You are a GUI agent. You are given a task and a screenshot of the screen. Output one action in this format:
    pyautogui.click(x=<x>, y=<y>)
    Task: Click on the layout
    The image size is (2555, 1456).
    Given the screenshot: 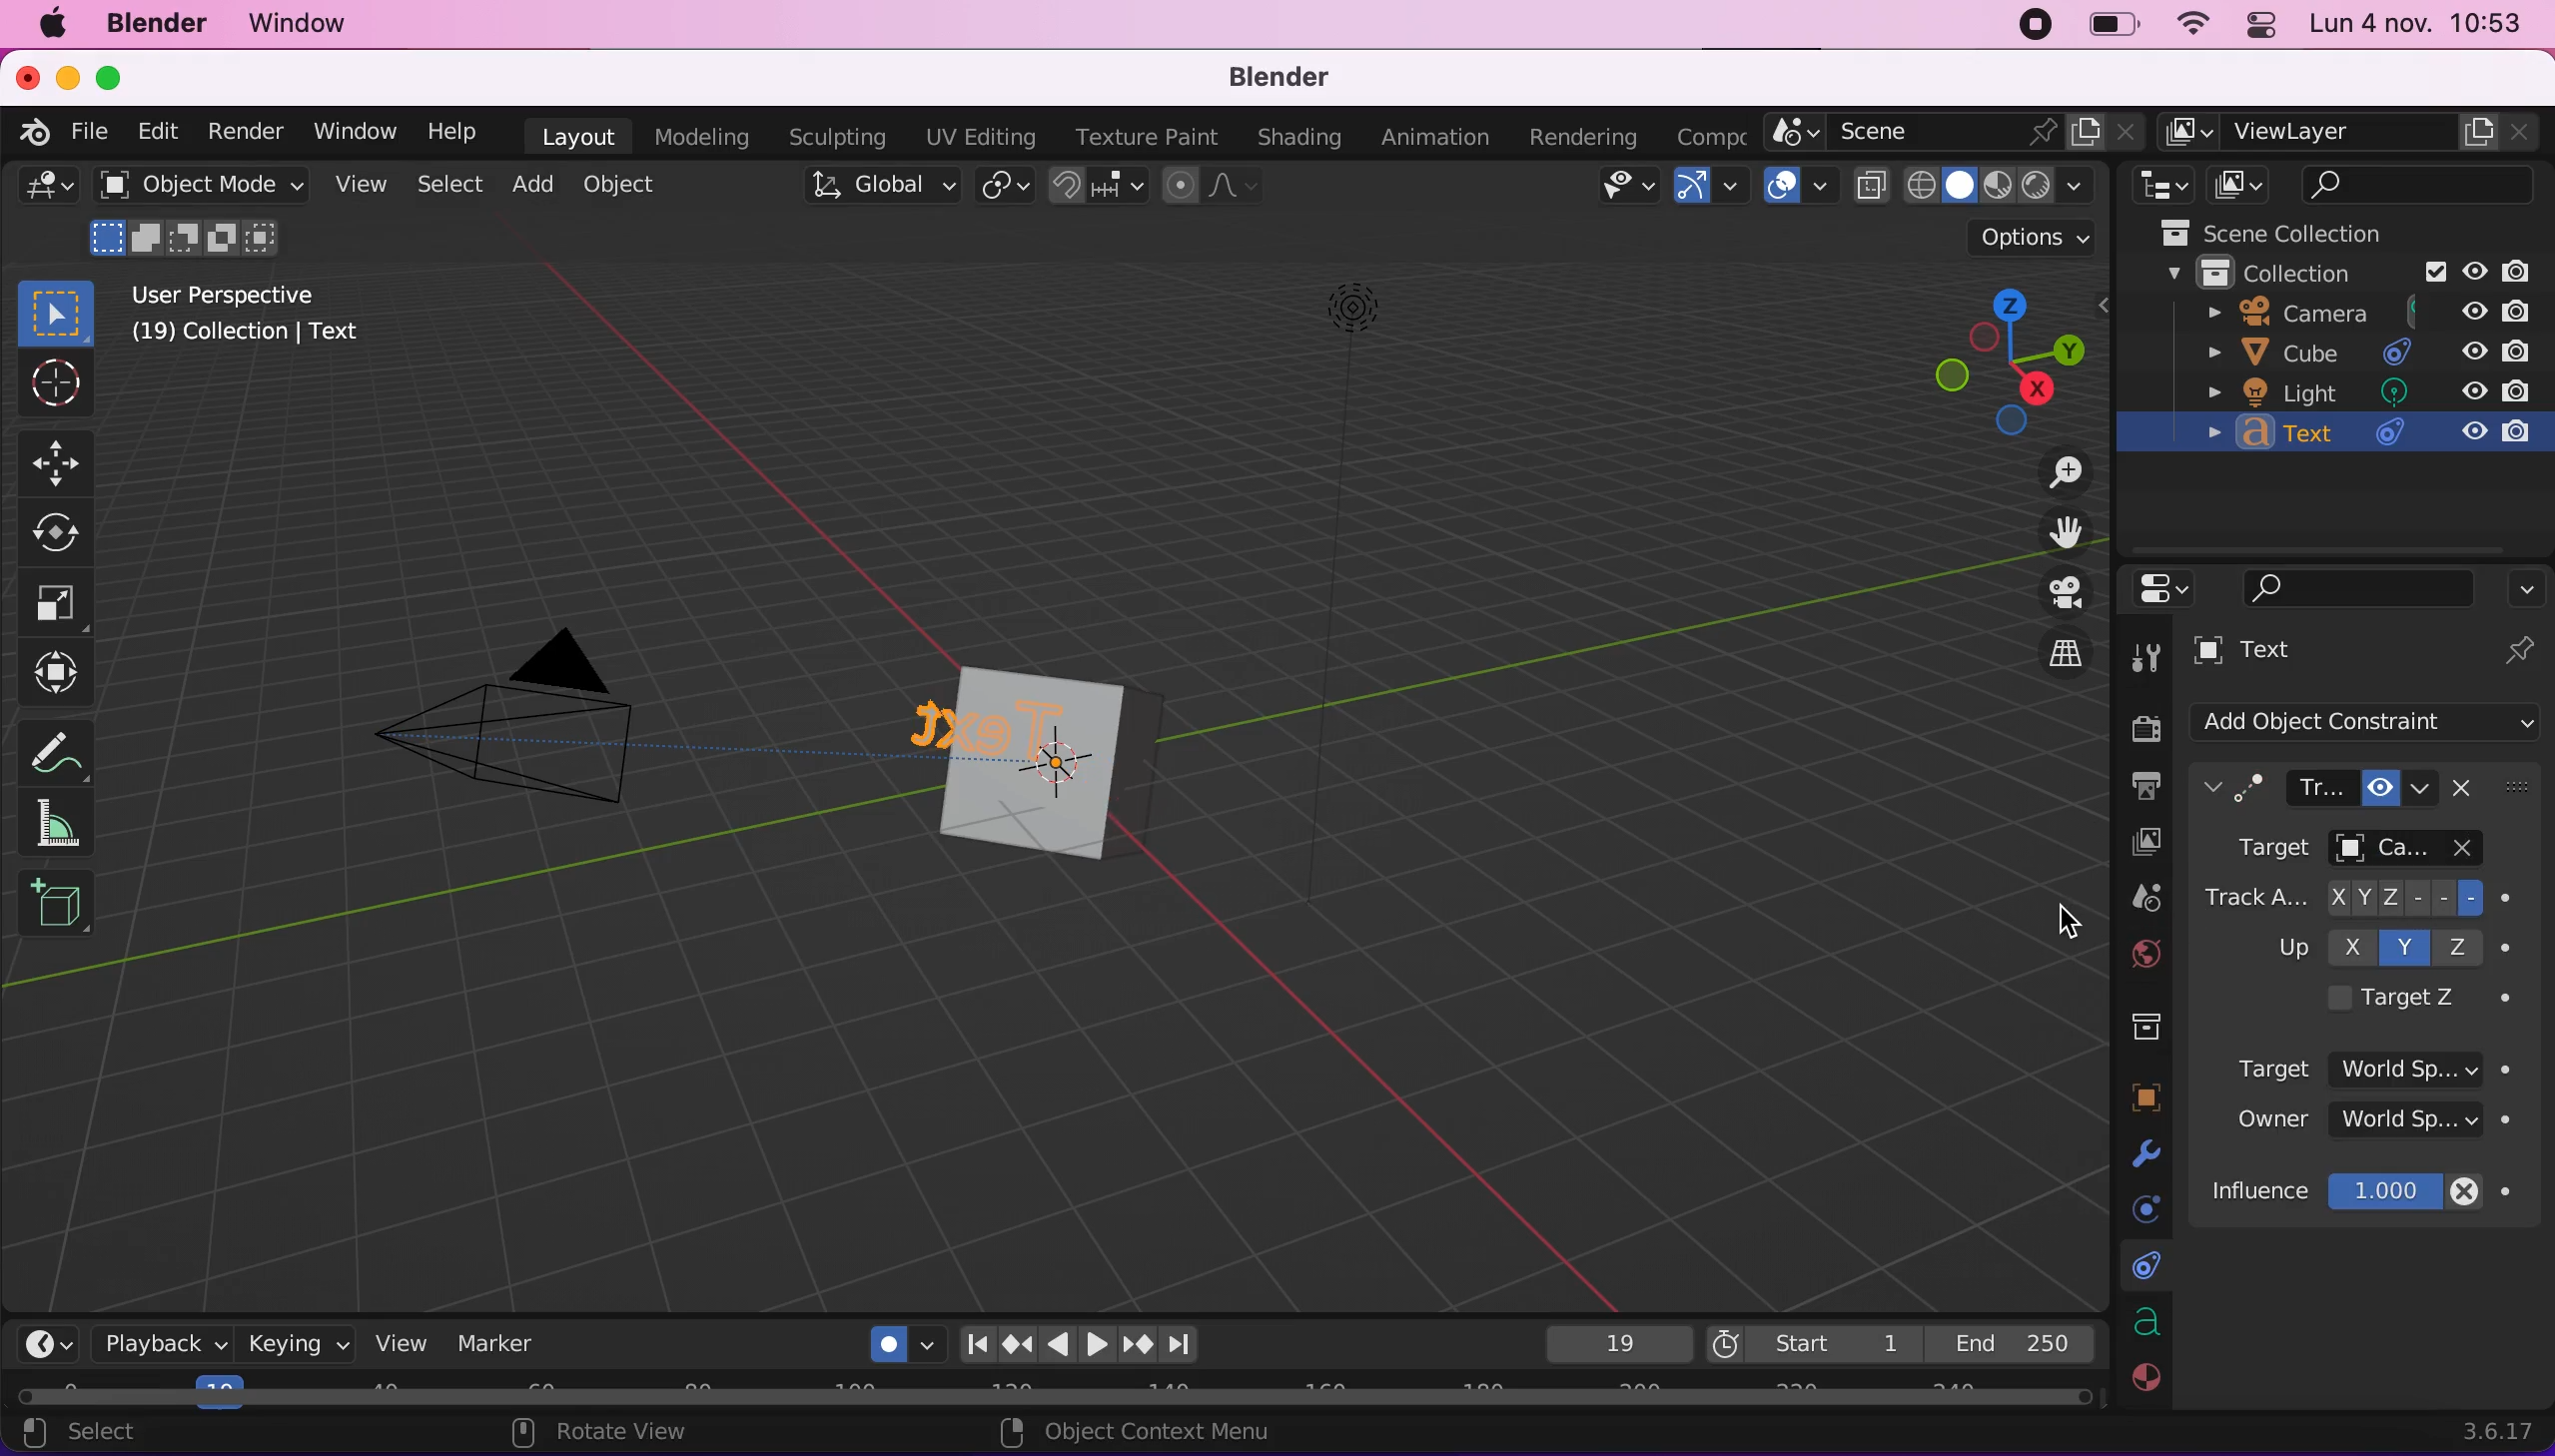 What is the action you would take?
    pyautogui.click(x=580, y=134)
    